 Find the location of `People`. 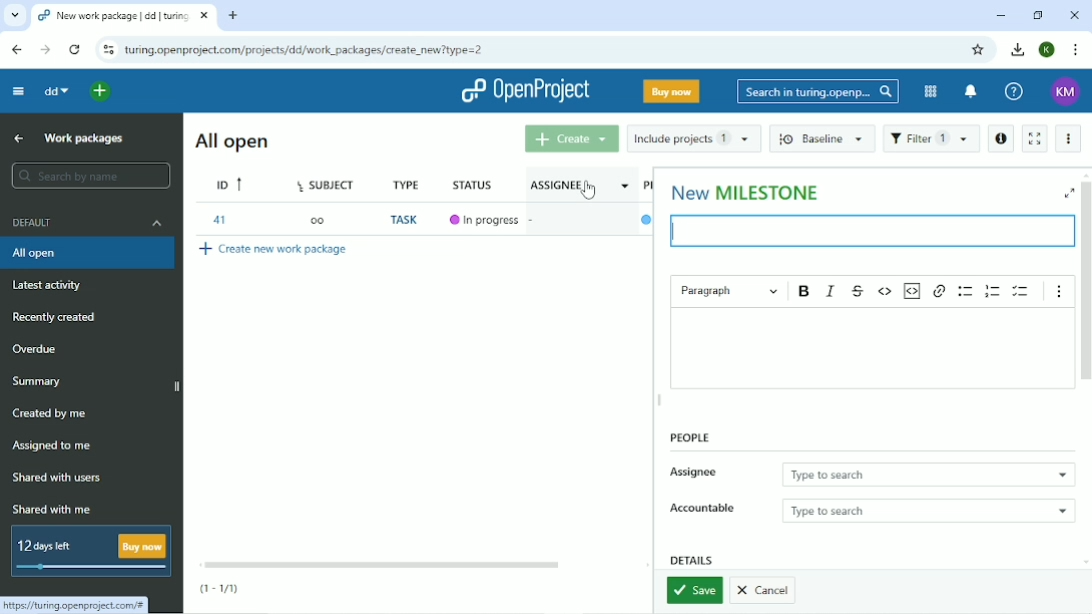

People is located at coordinates (689, 438).